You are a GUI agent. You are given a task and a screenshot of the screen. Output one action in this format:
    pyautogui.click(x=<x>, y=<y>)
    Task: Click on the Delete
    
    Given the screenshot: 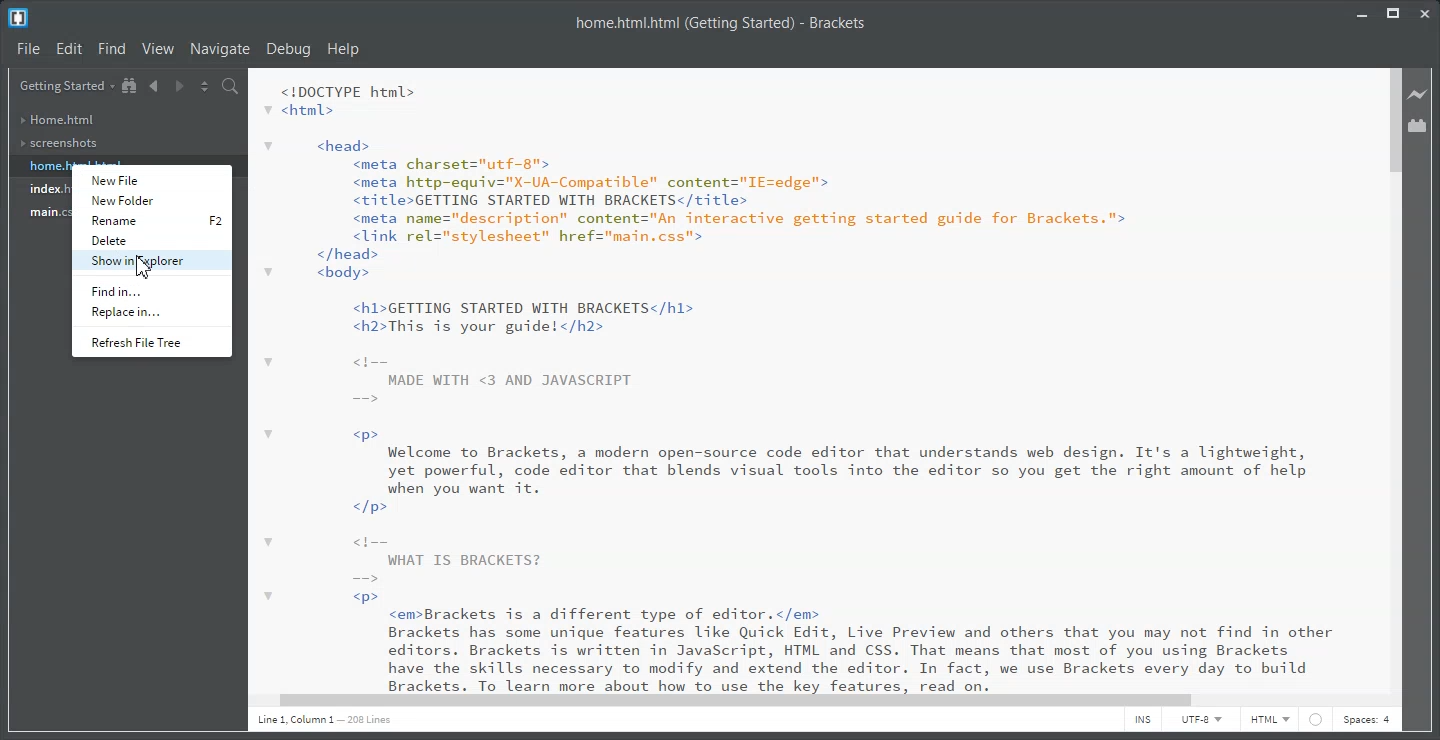 What is the action you would take?
    pyautogui.click(x=150, y=240)
    